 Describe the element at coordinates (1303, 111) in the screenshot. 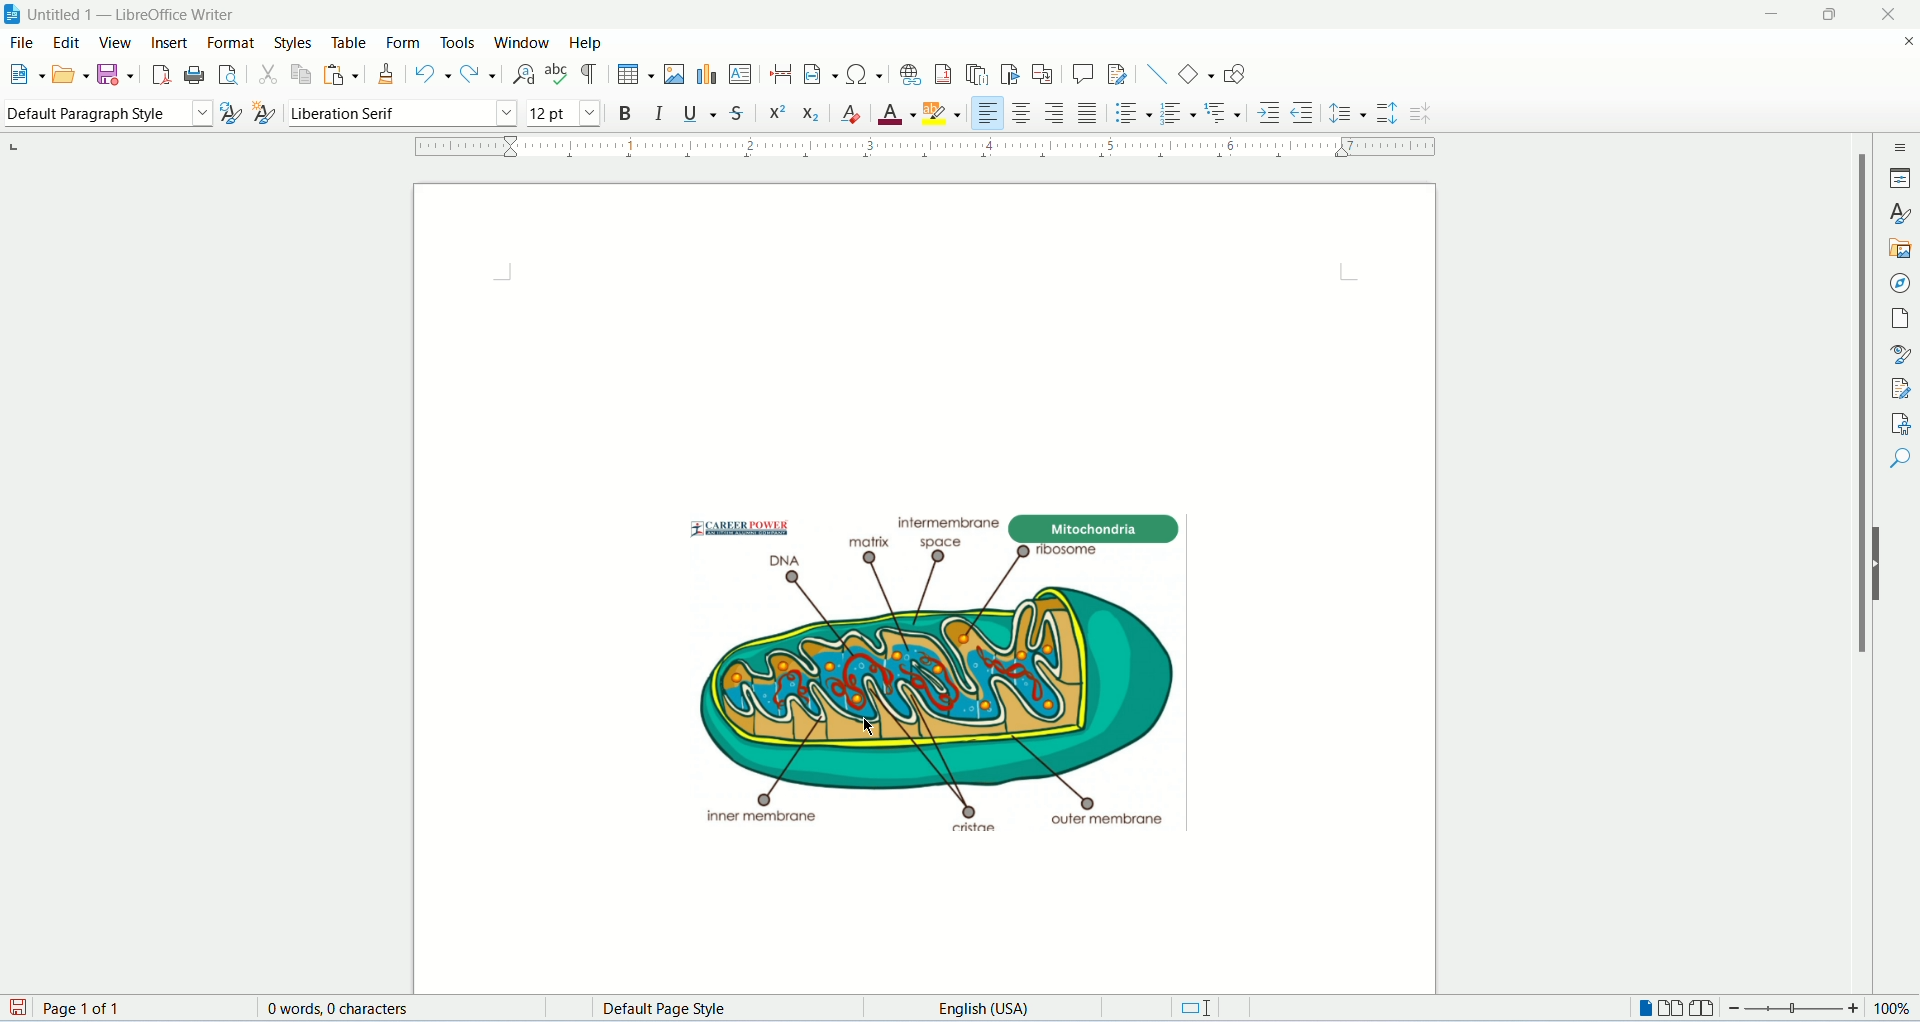

I see `decrease indent` at that location.